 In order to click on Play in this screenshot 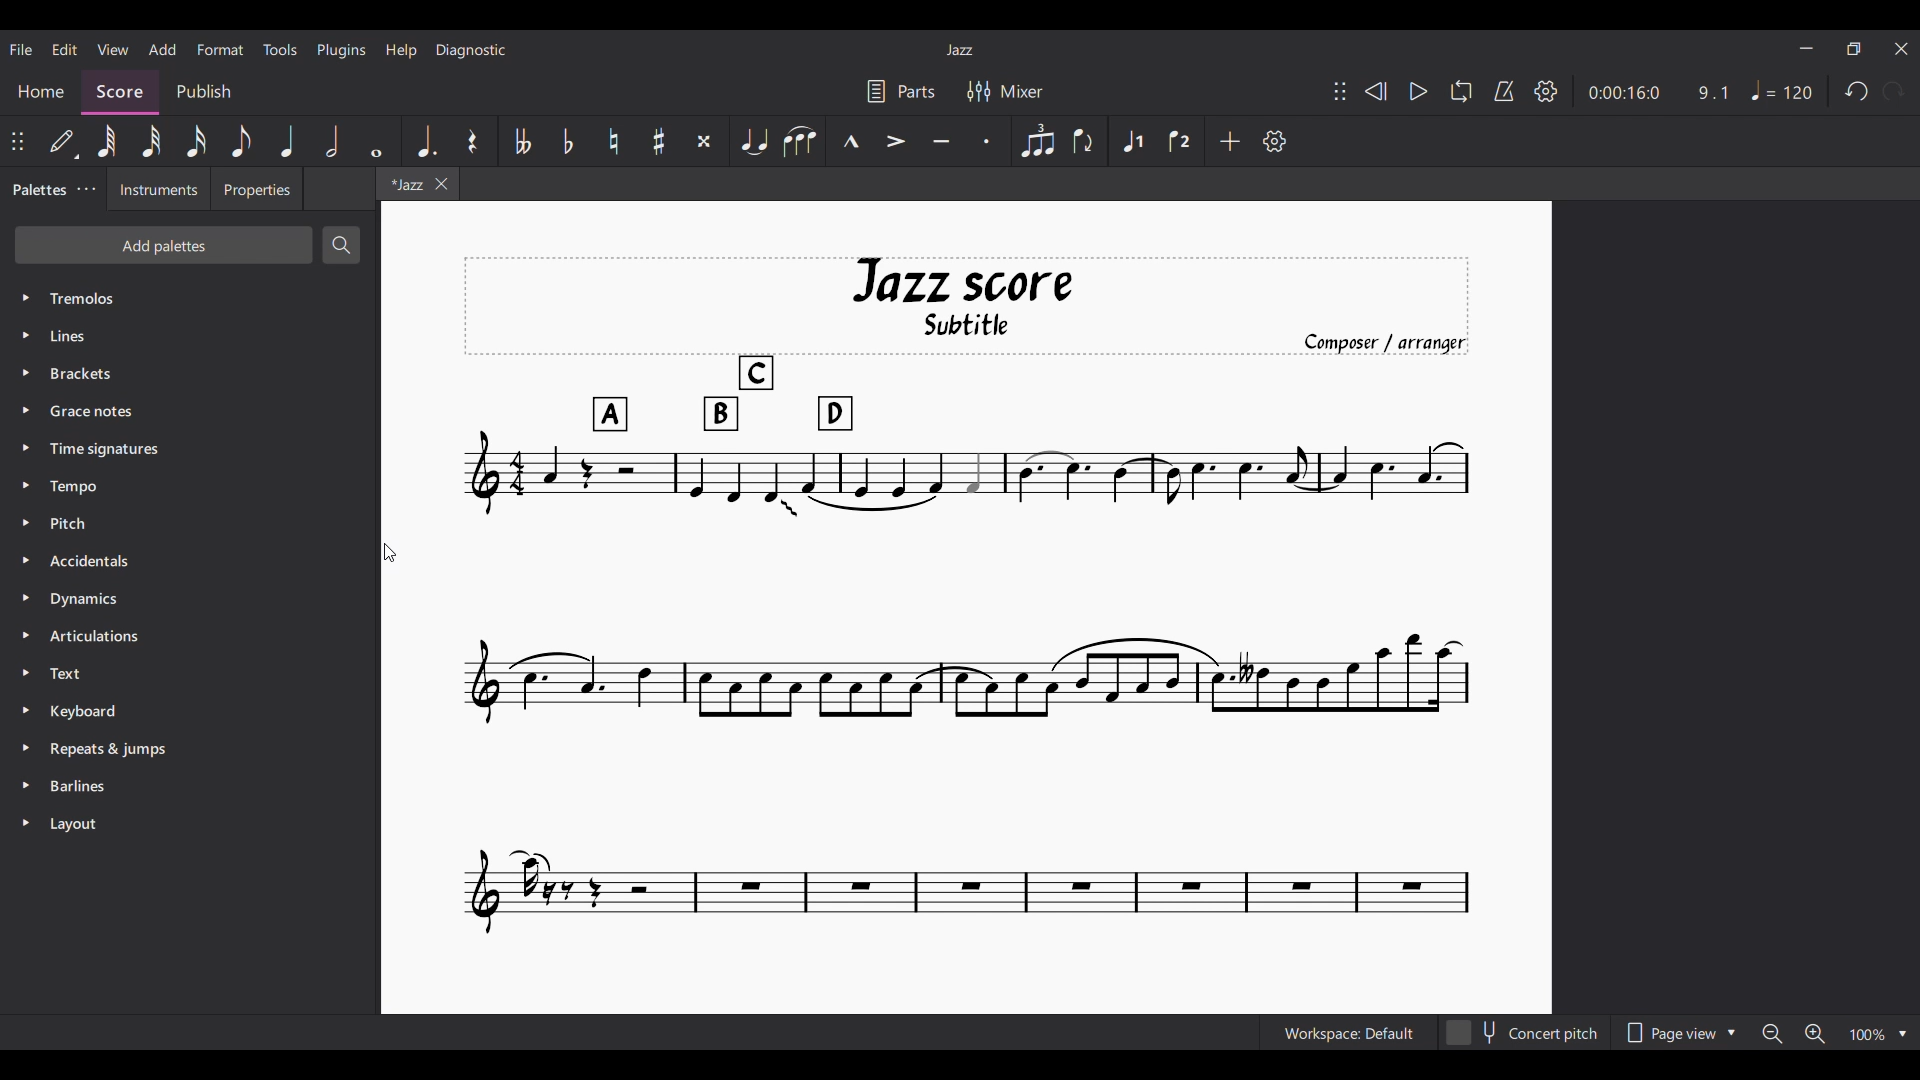, I will do `click(1419, 92)`.